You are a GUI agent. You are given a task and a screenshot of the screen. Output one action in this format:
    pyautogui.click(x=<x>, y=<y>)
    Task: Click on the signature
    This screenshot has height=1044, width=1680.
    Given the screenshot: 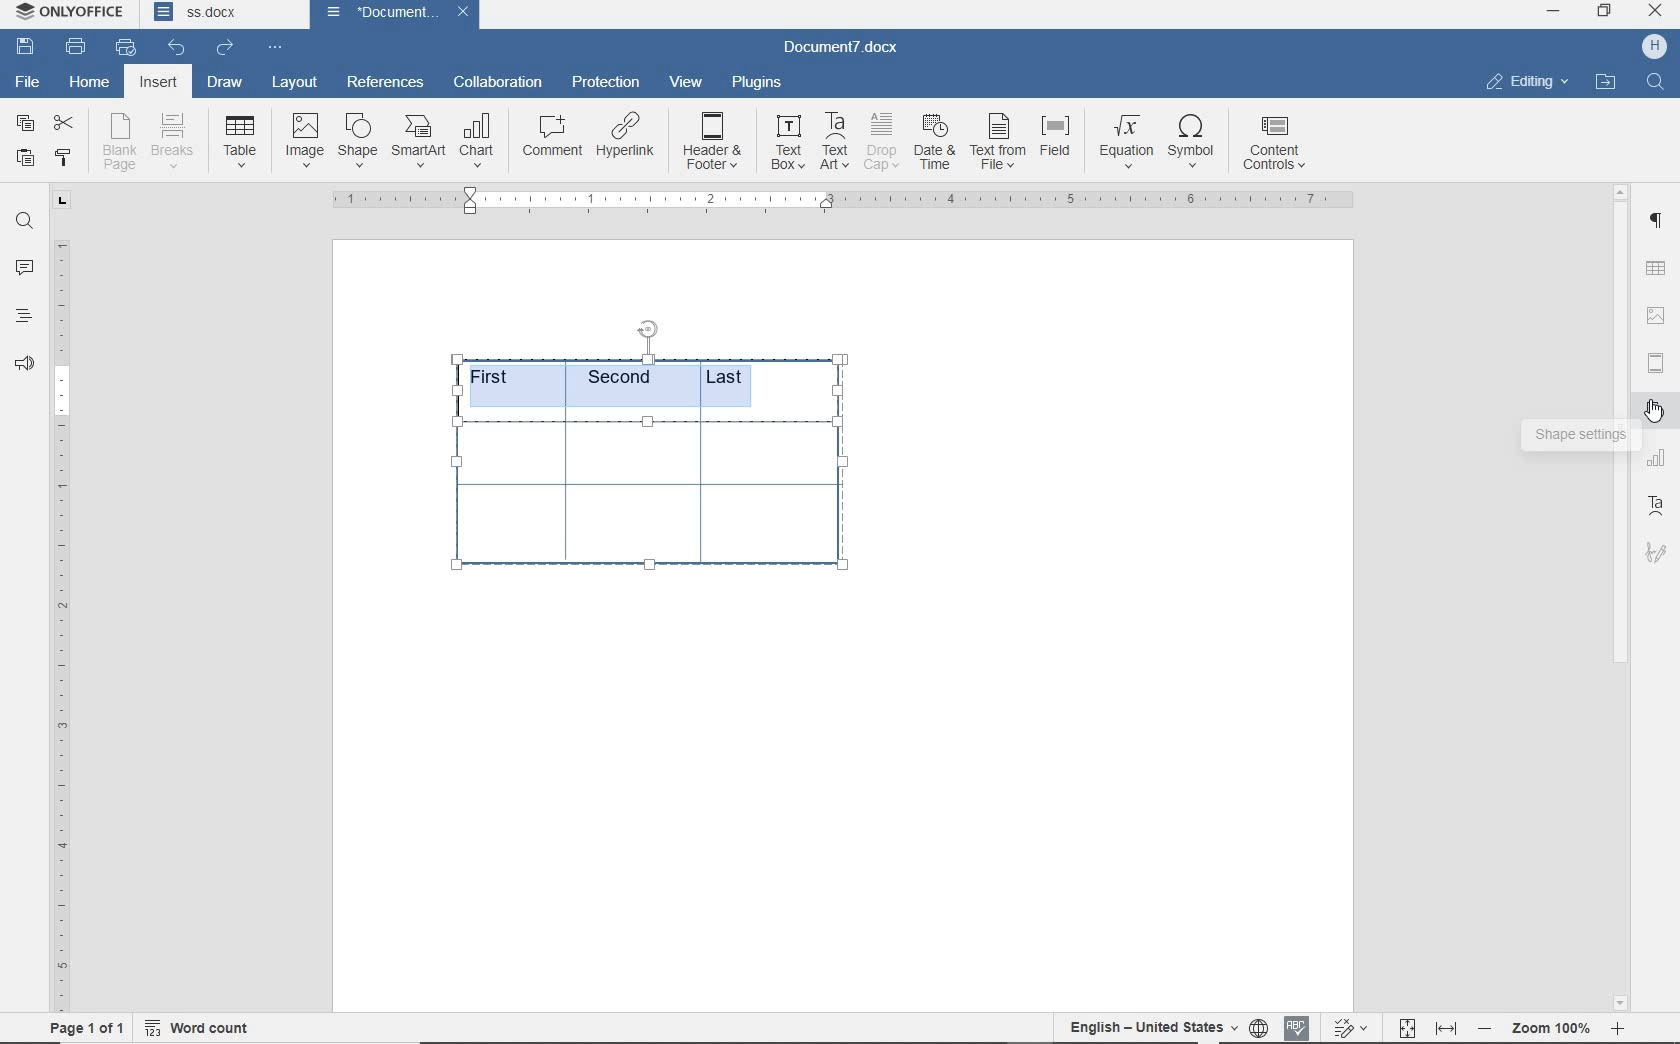 What is the action you would take?
    pyautogui.click(x=1658, y=556)
    